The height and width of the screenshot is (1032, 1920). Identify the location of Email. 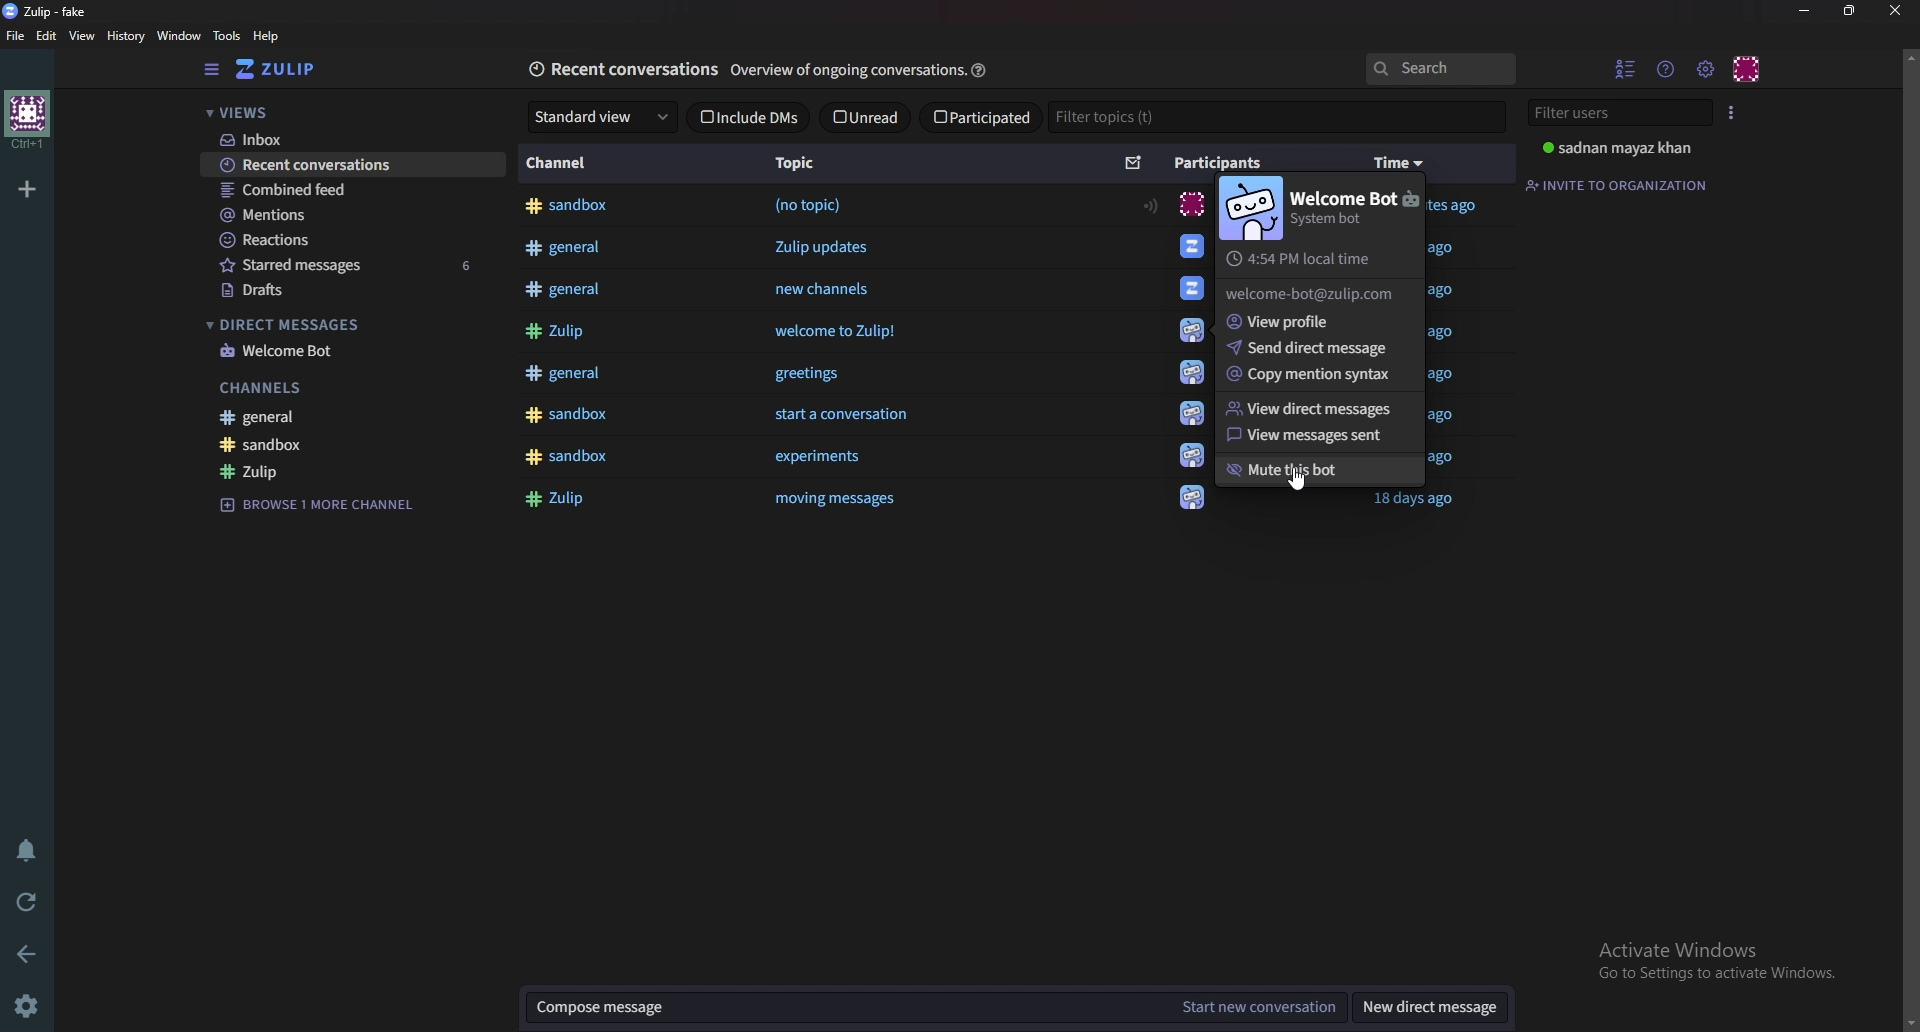
(1316, 295).